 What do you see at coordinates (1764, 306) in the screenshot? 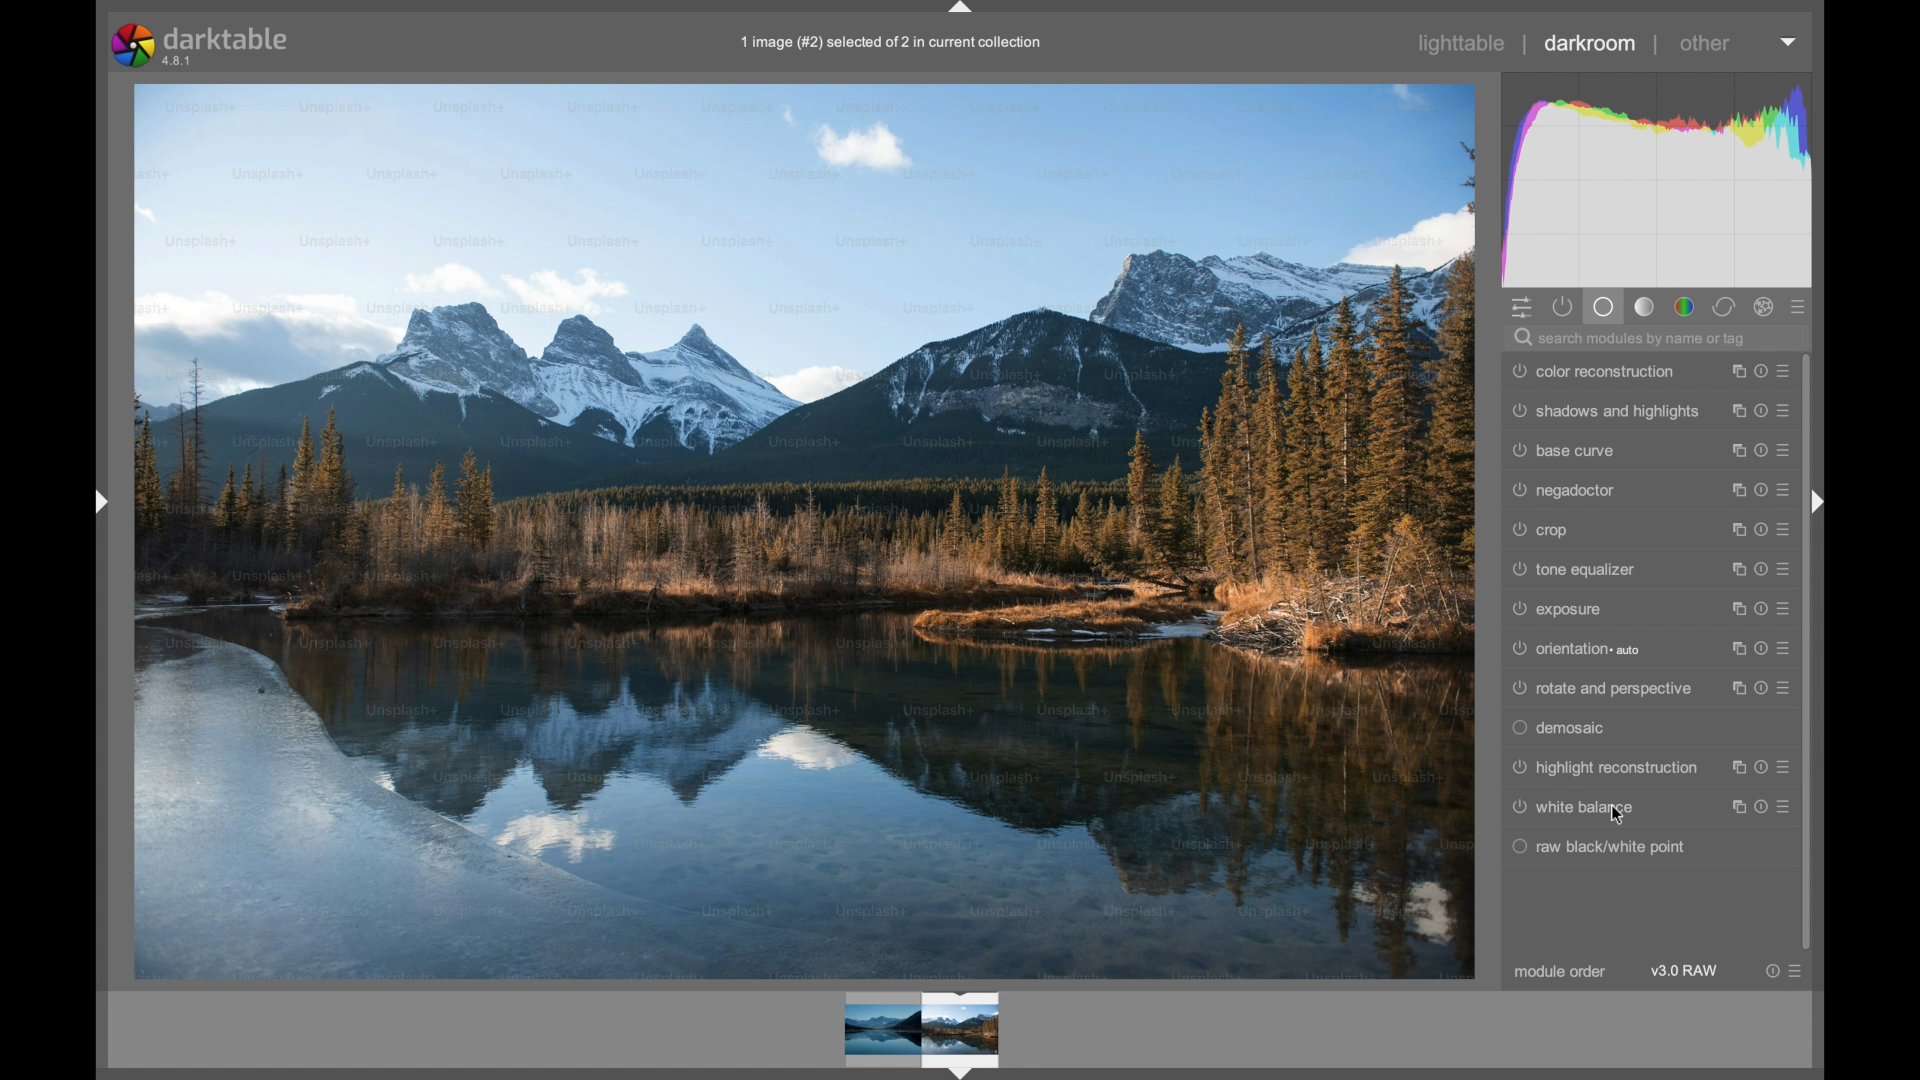
I see `effect` at bounding box center [1764, 306].